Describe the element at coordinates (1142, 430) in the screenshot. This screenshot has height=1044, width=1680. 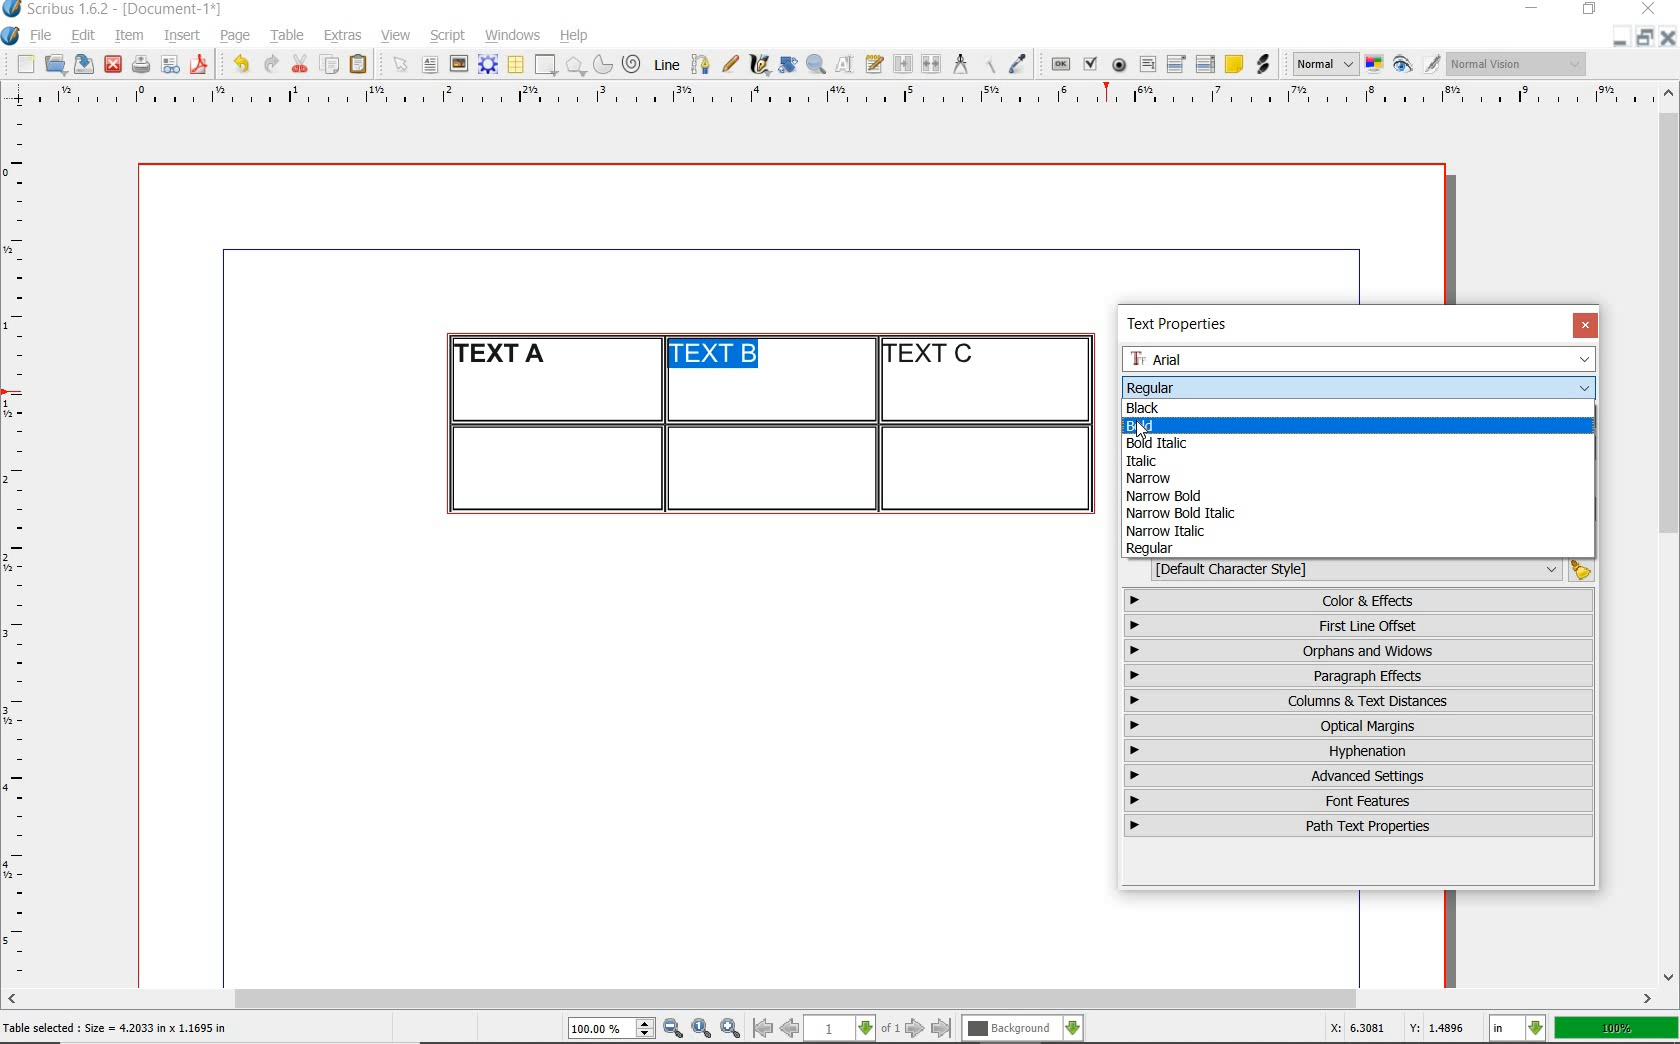
I see `cursor` at that location.